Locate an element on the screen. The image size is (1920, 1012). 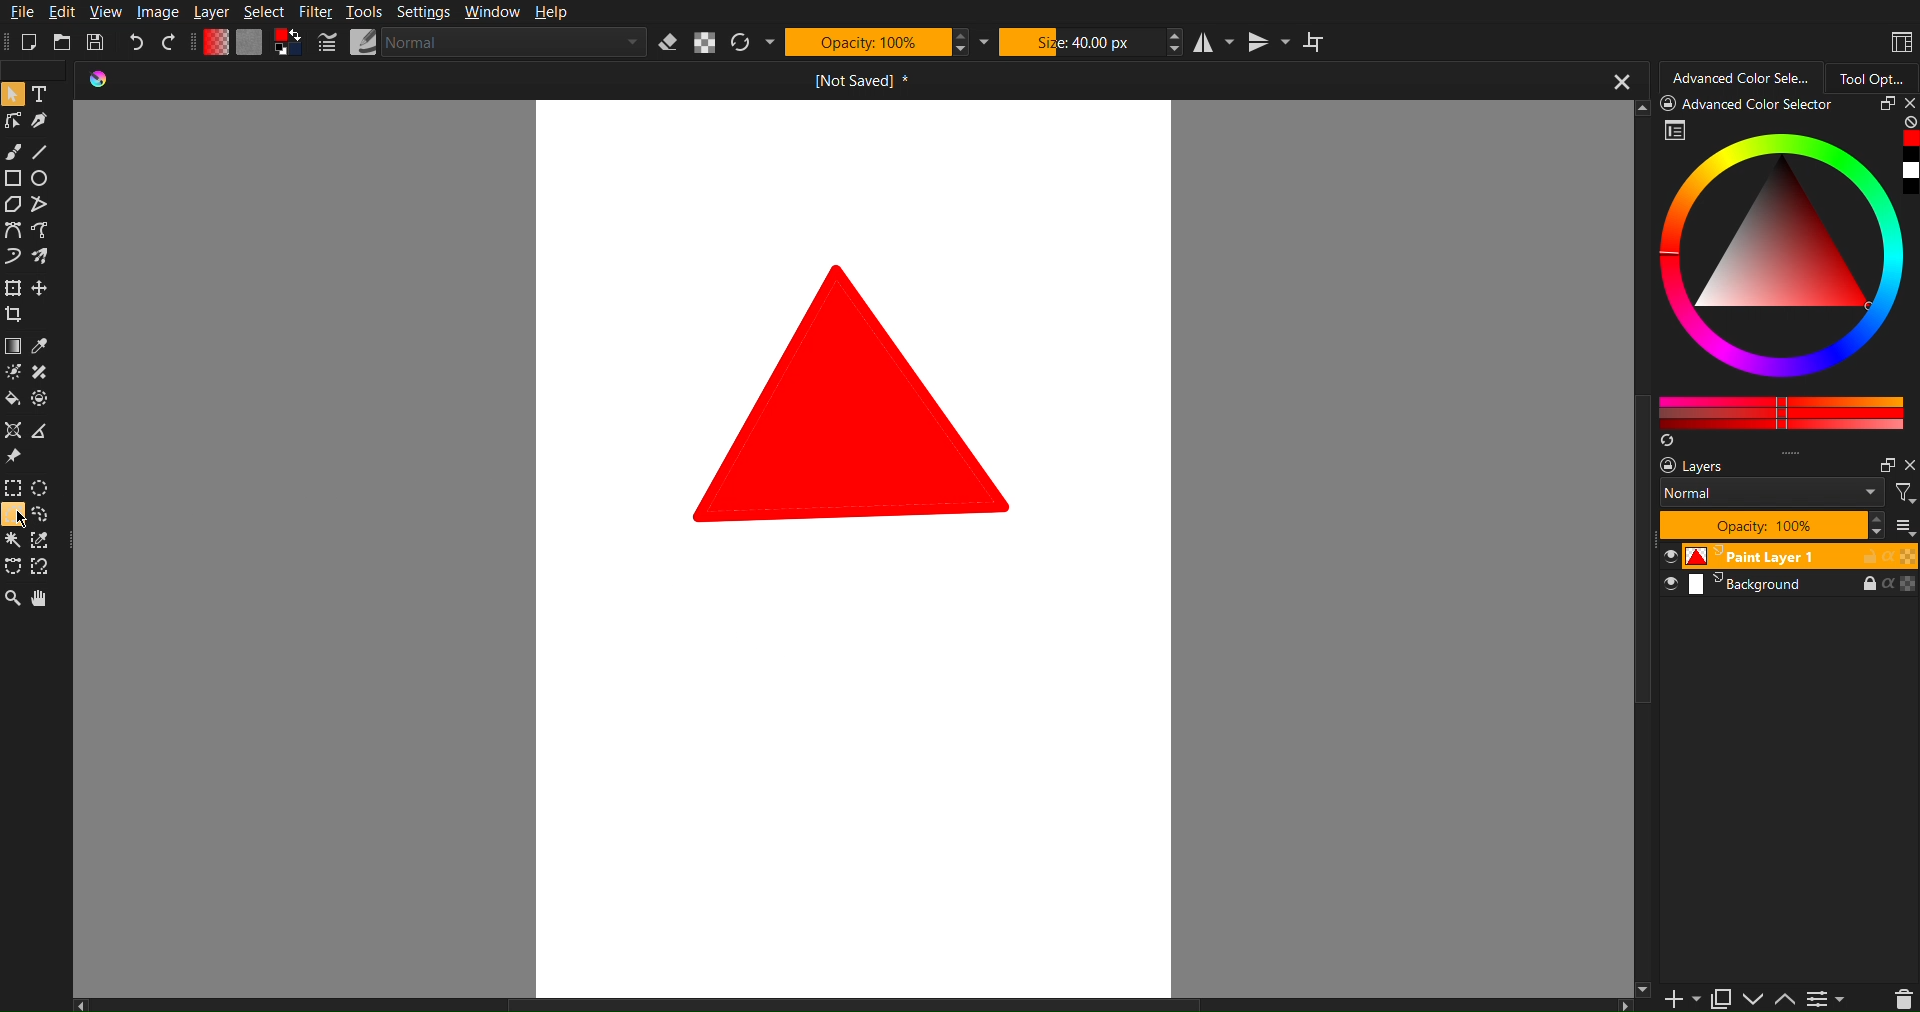
Size is located at coordinates (1080, 44).